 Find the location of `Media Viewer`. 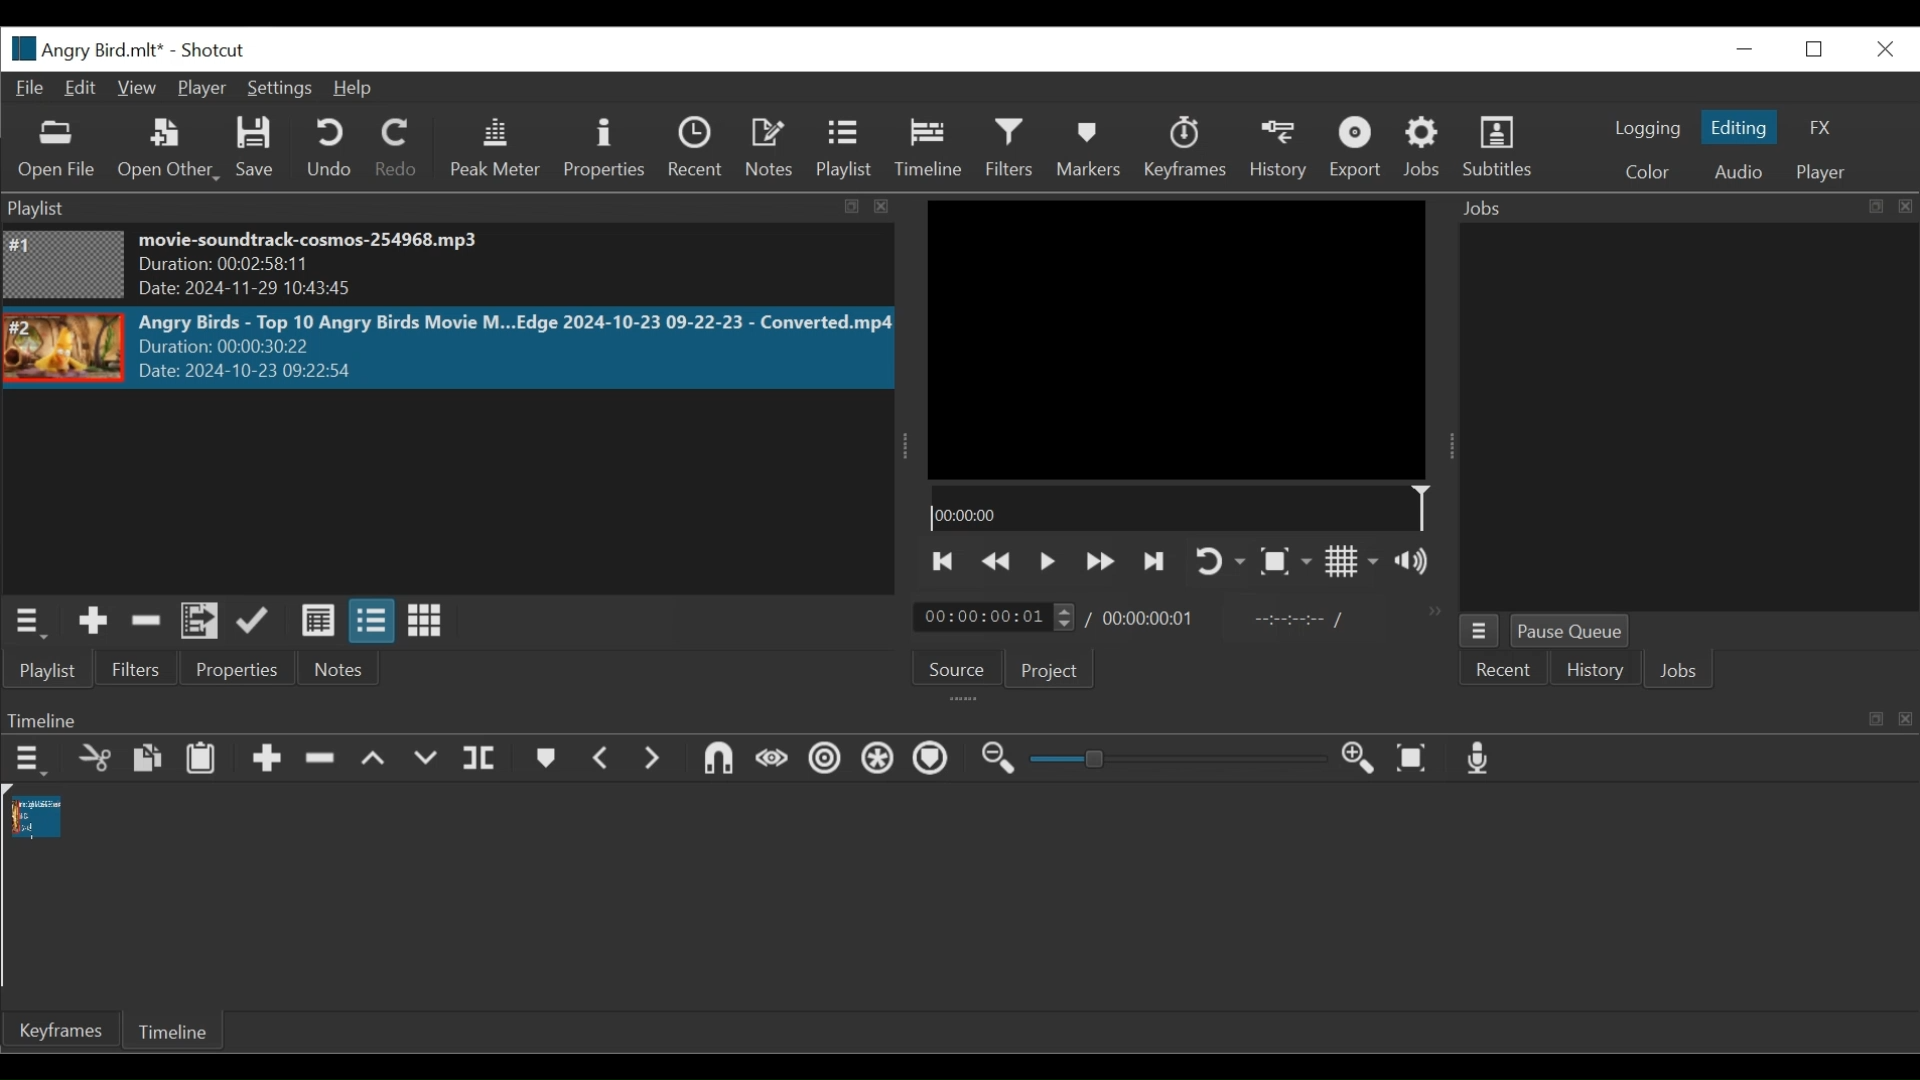

Media Viewer is located at coordinates (1154, 338).